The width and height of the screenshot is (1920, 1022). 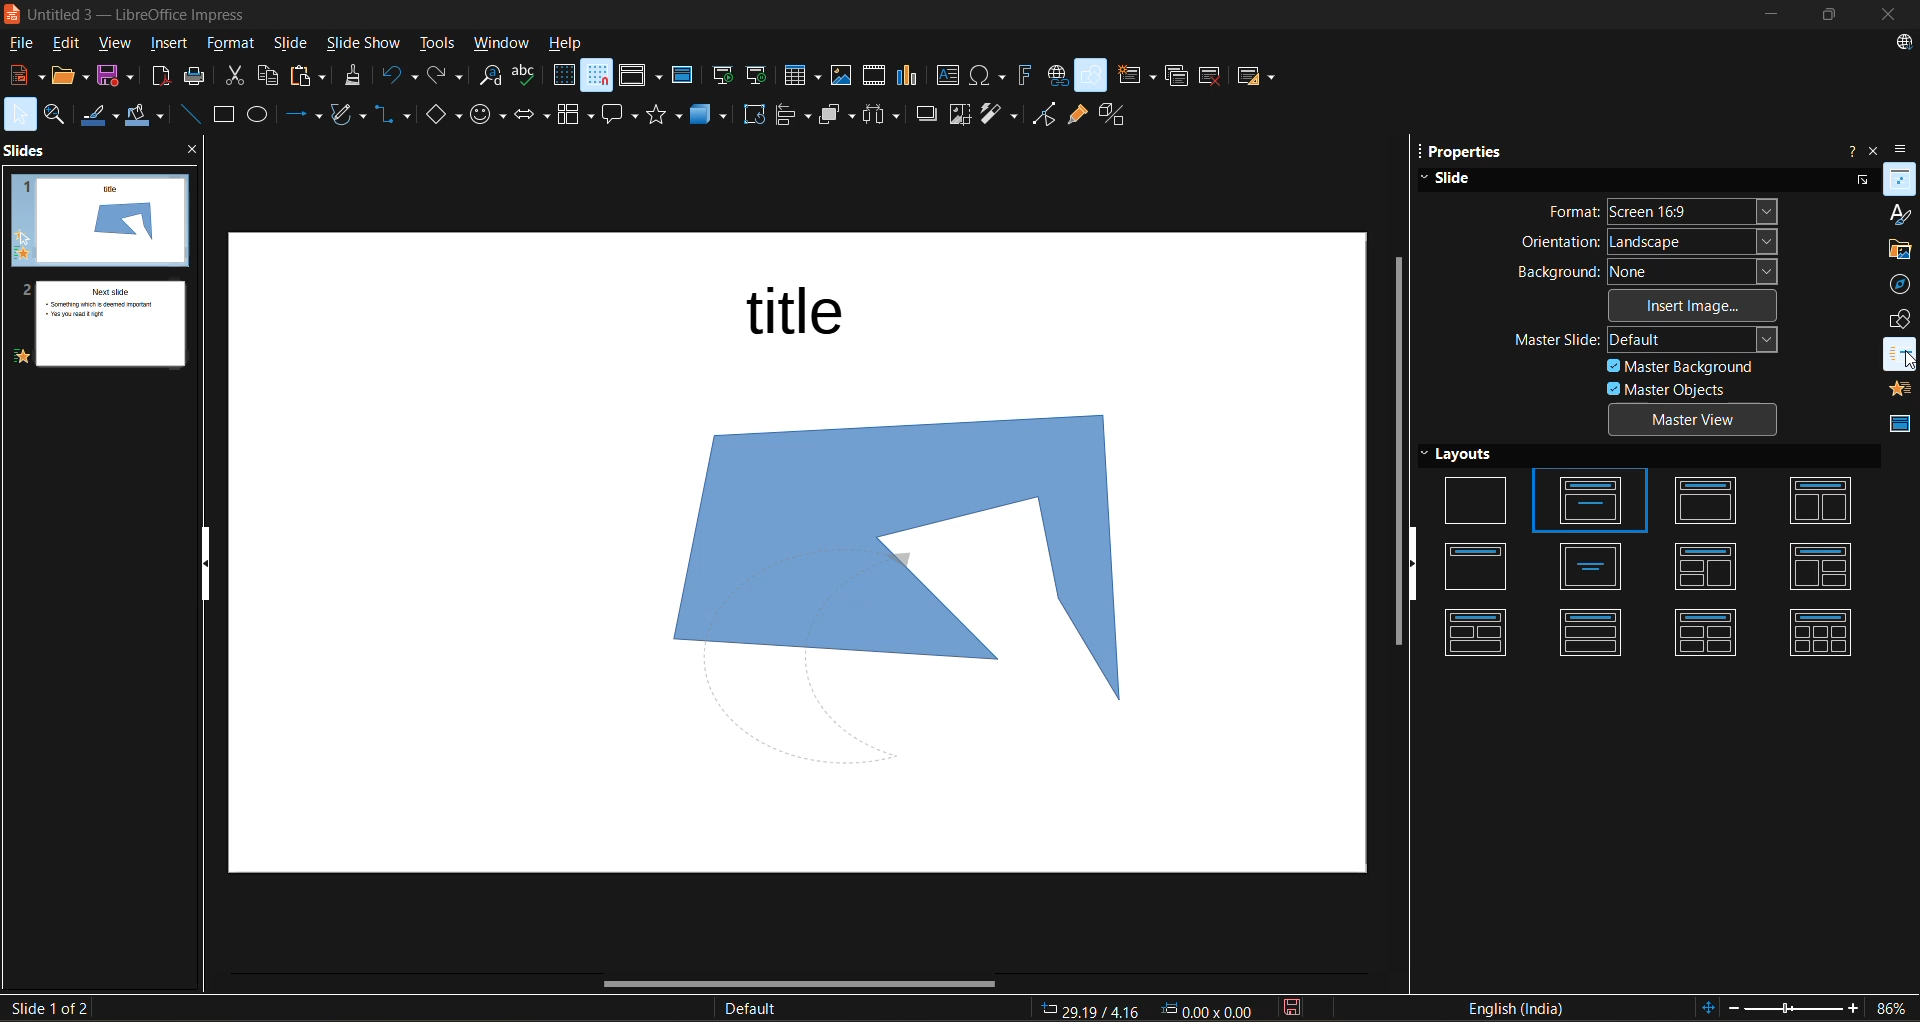 I want to click on start from first slide, so click(x=725, y=76).